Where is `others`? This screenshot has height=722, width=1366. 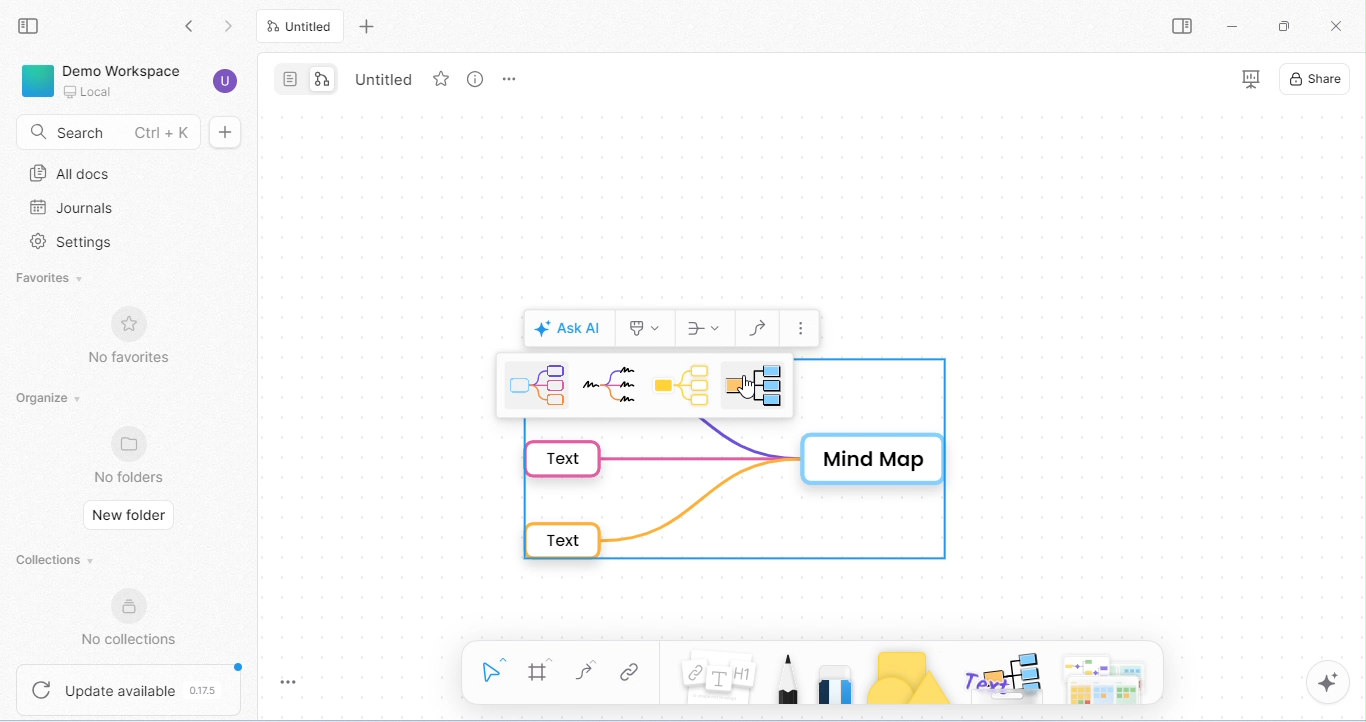
others is located at coordinates (1001, 680).